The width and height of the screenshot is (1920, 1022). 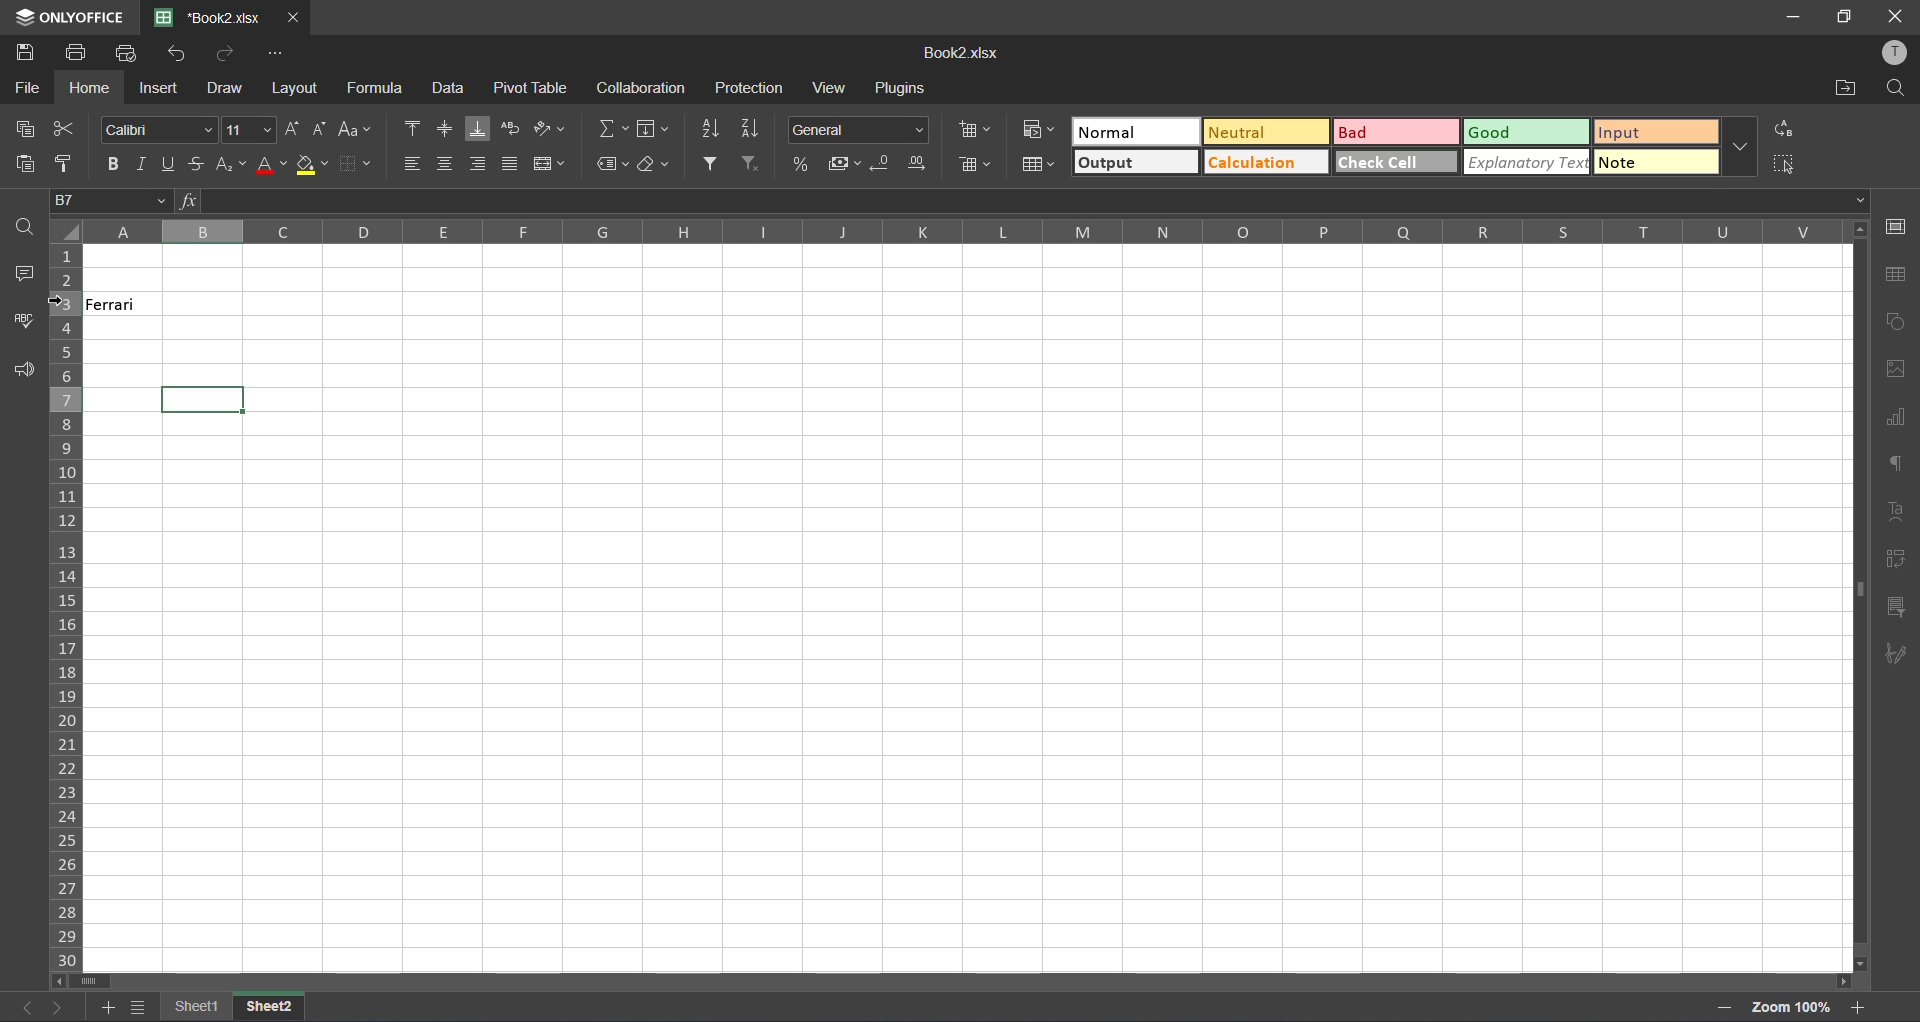 What do you see at coordinates (1787, 130) in the screenshot?
I see `replace` at bounding box center [1787, 130].